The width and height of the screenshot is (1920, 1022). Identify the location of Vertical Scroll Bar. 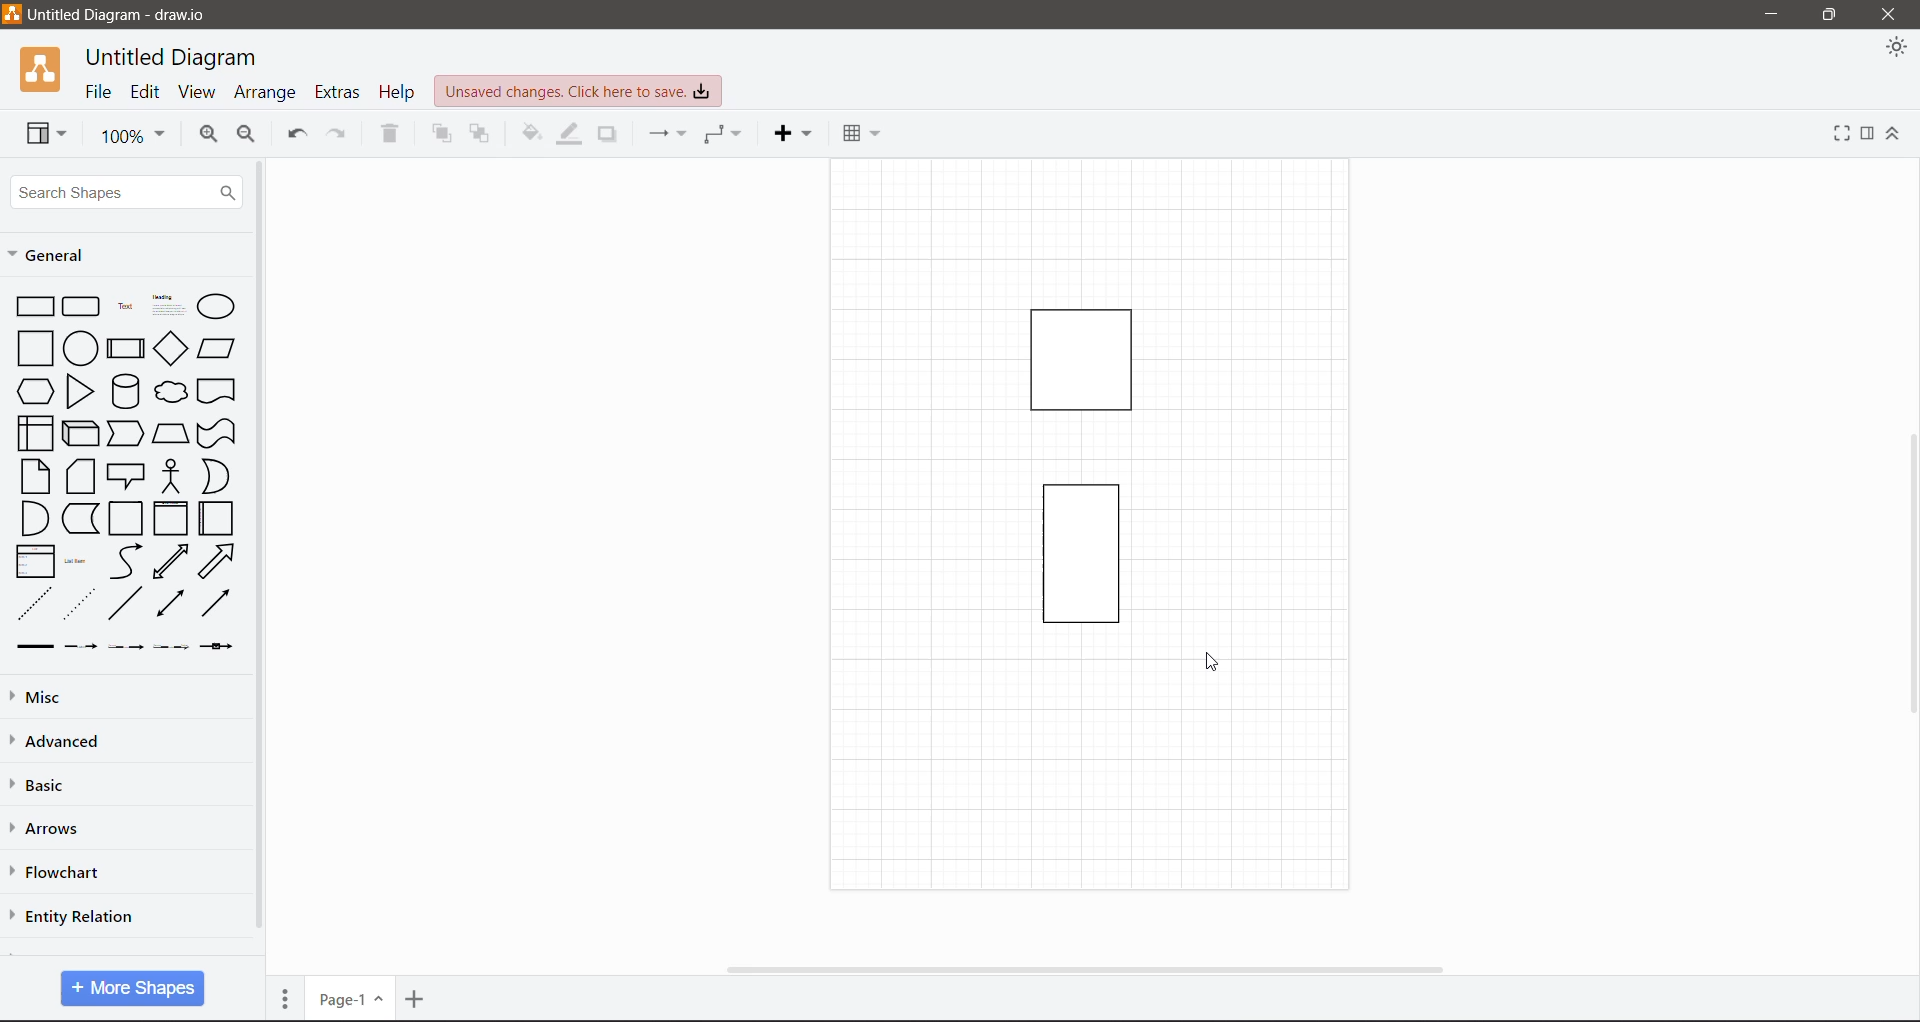
(260, 553).